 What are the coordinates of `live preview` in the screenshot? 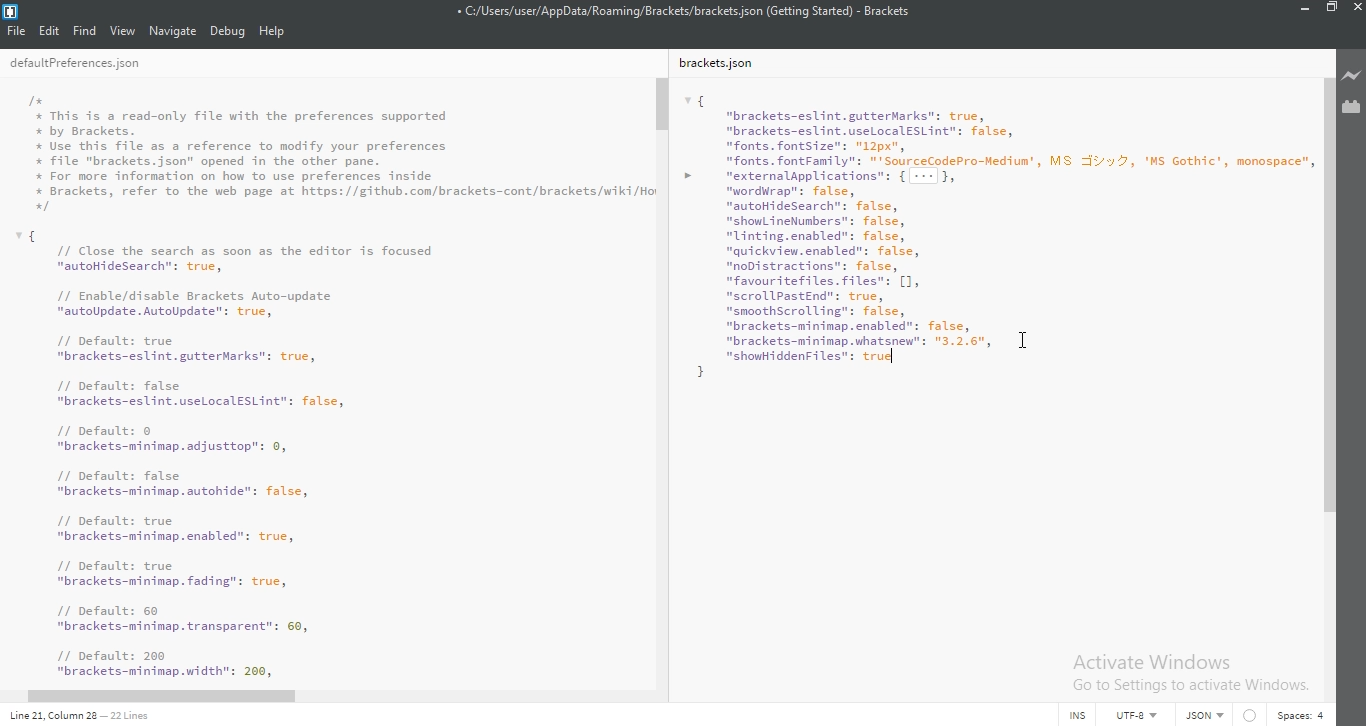 It's located at (1352, 76).